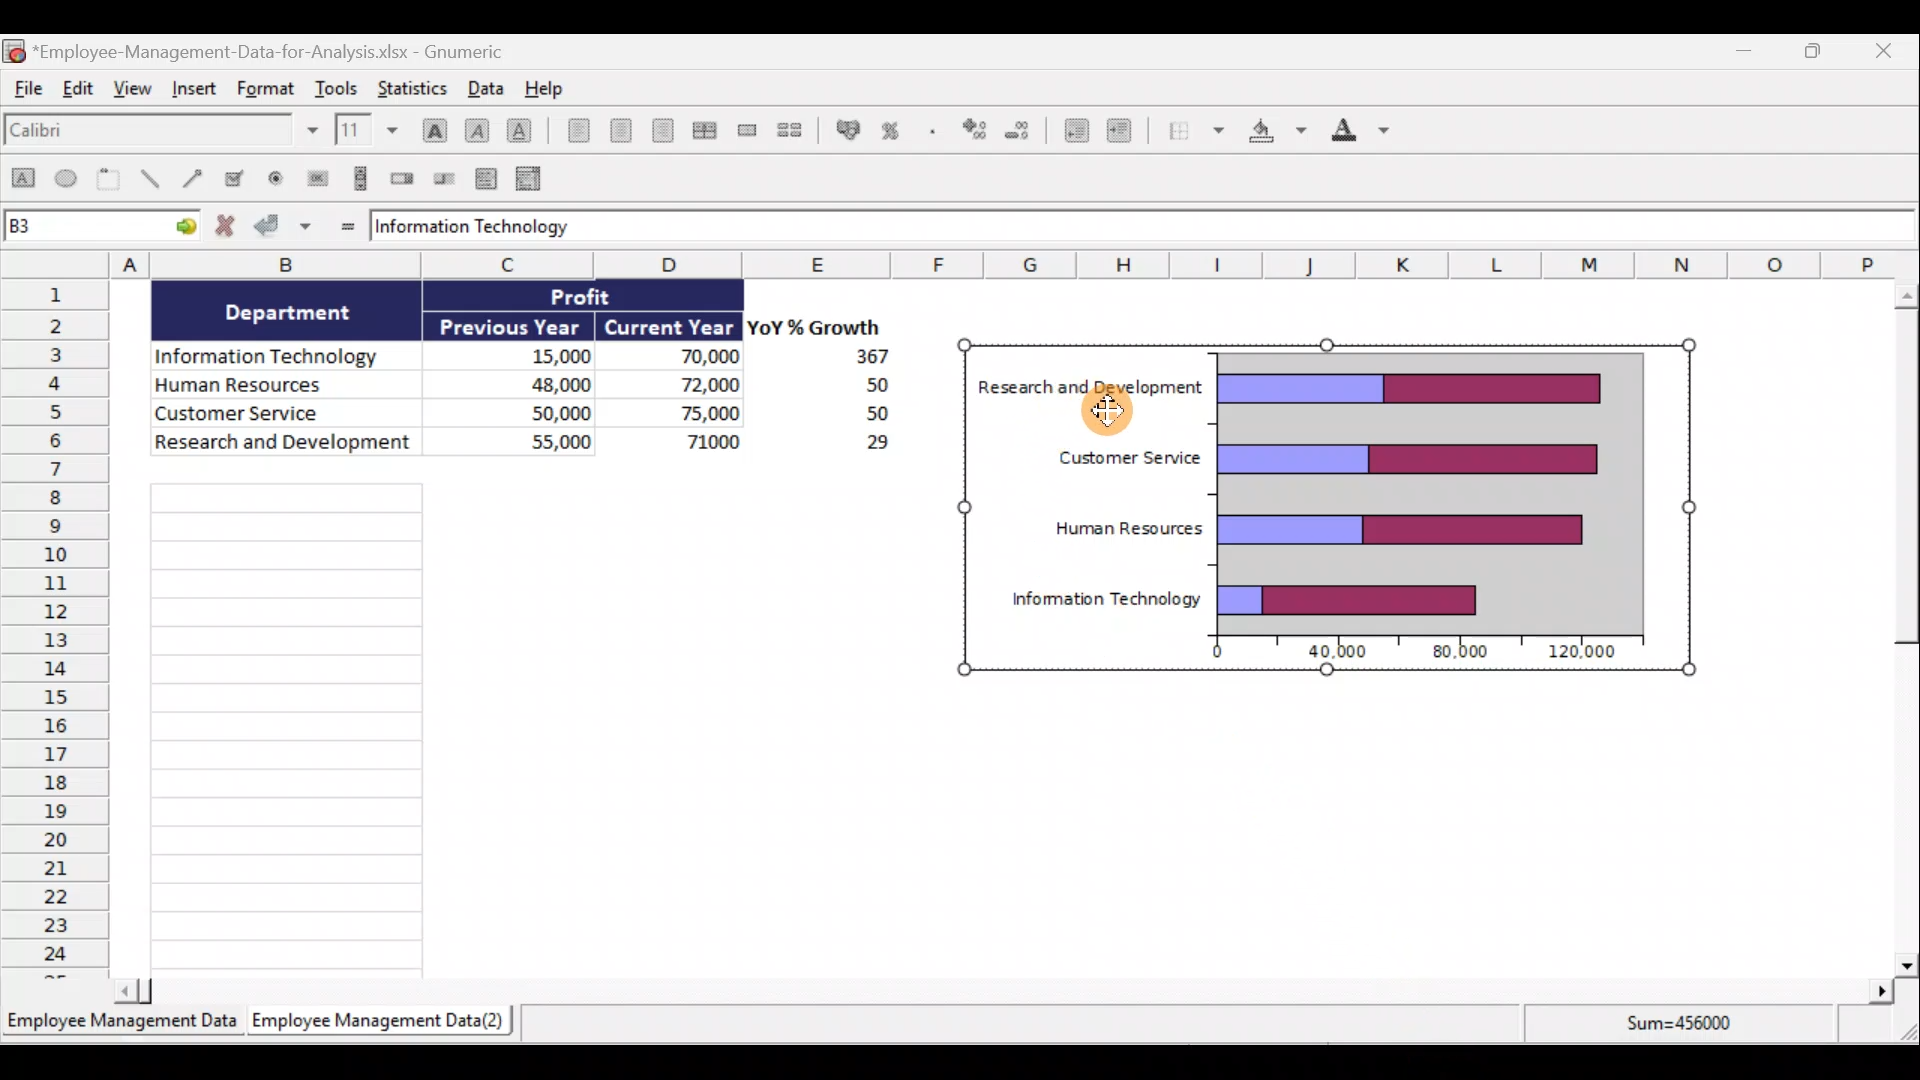 The image size is (1920, 1080). Describe the element at coordinates (22, 179) in the screenshot. I see `Create a rectangle object` at that location.